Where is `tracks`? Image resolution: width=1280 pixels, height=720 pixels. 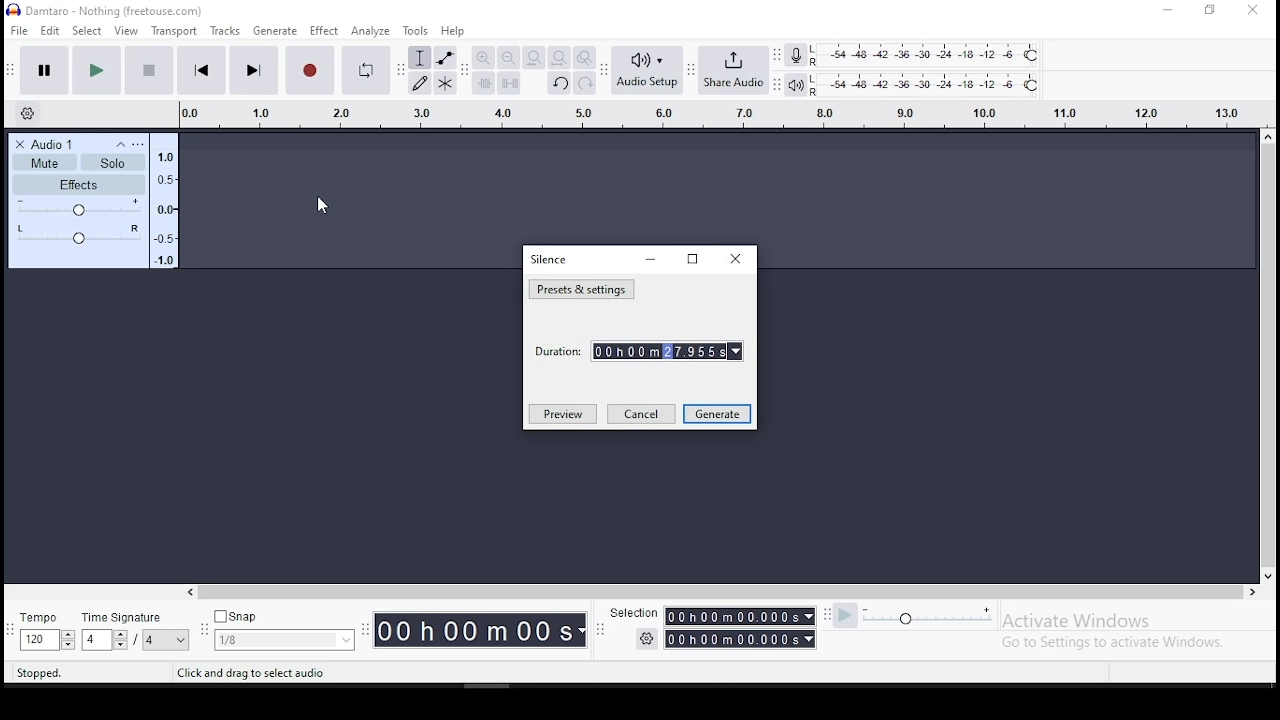
tracks is located at coordinates (224, 31).